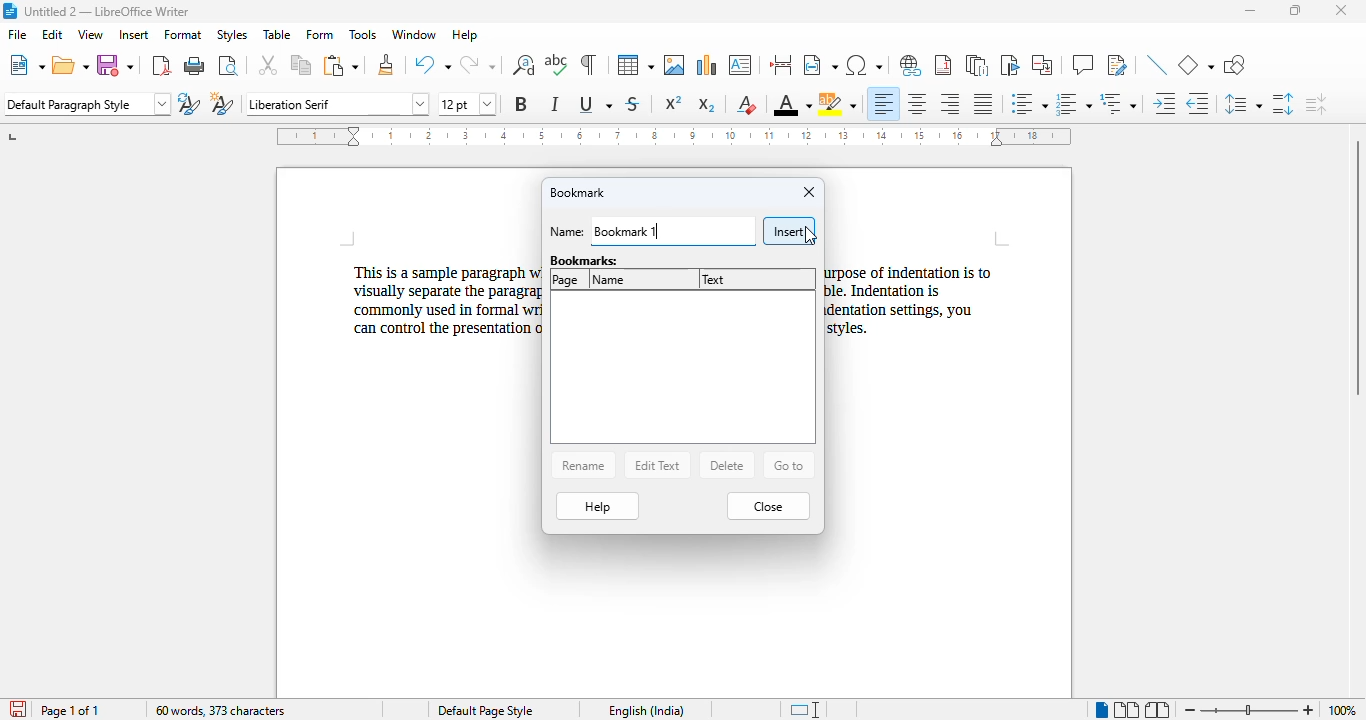 This screenshot has height=720, width=1366. I want to click on italic, so click(556, 103).